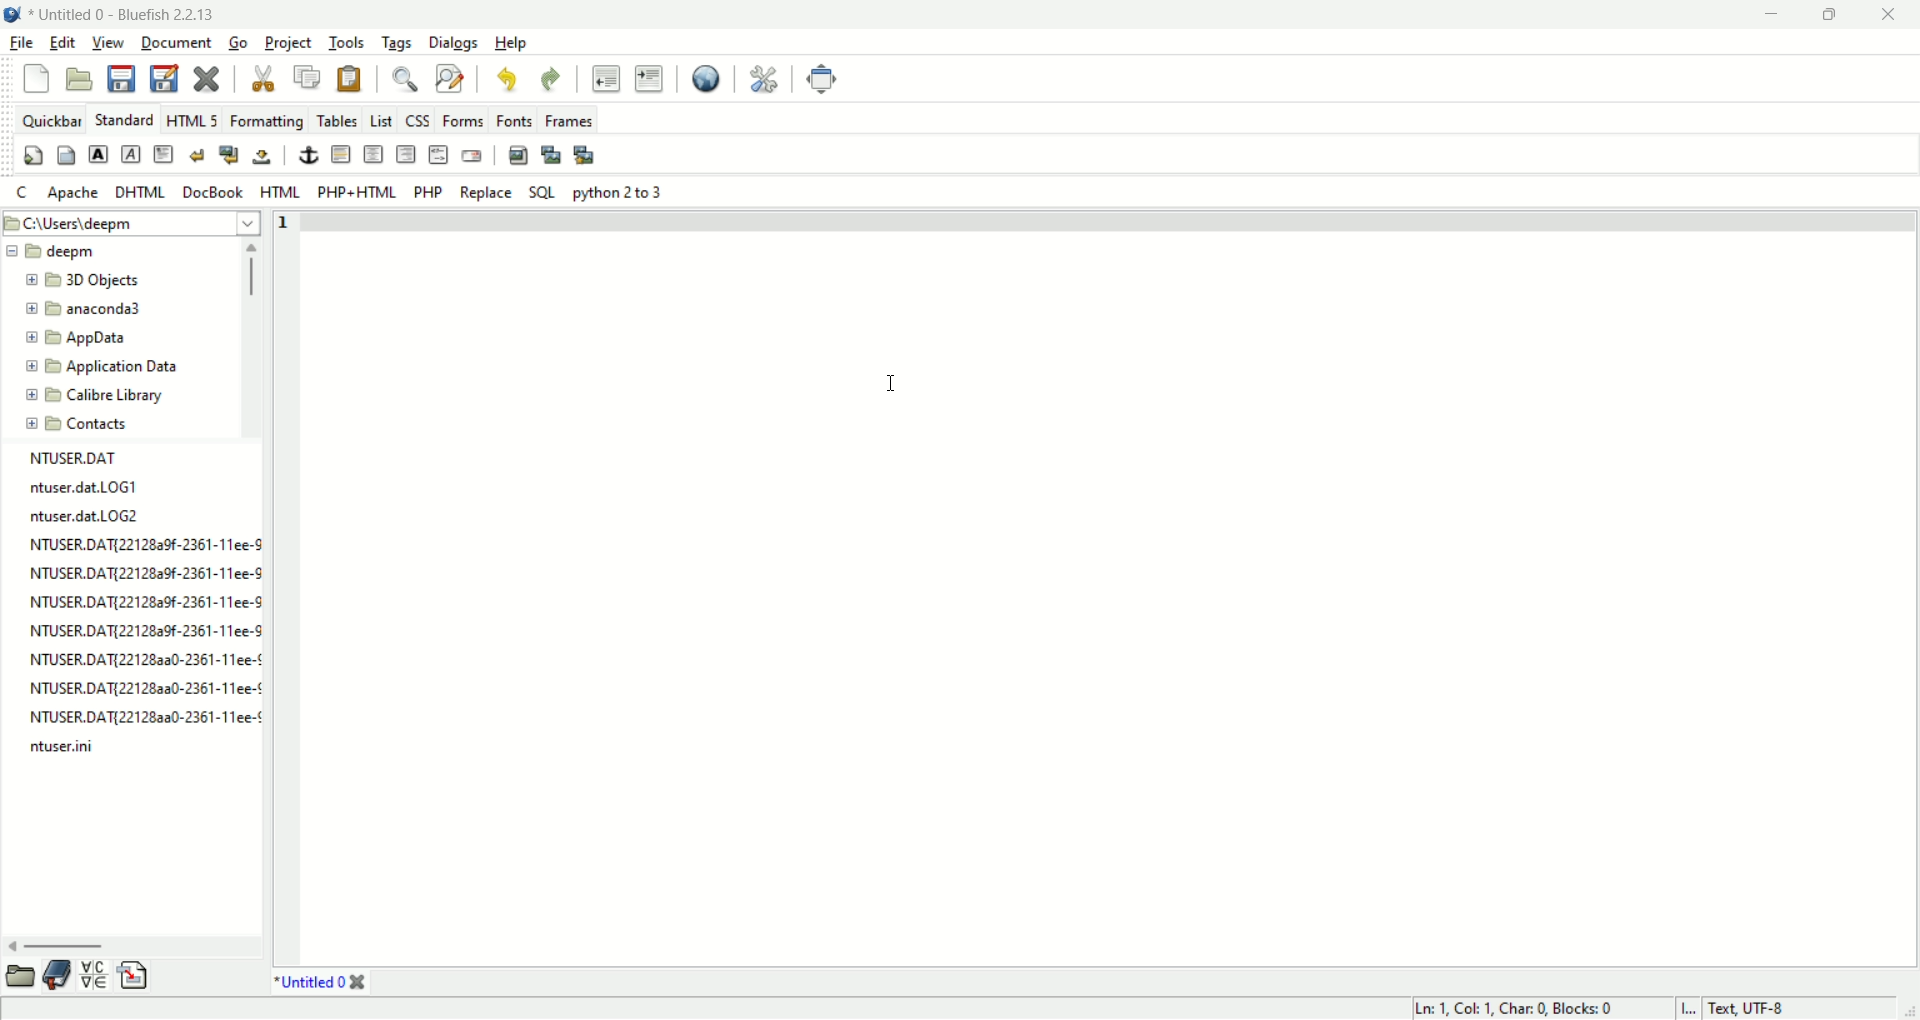 The width and height of the screenshot is (1920, 1020). What do you see at coordinates (358, 192) in the screenshot?
I see `PHP+HTML` at bounding box center [358, 192].